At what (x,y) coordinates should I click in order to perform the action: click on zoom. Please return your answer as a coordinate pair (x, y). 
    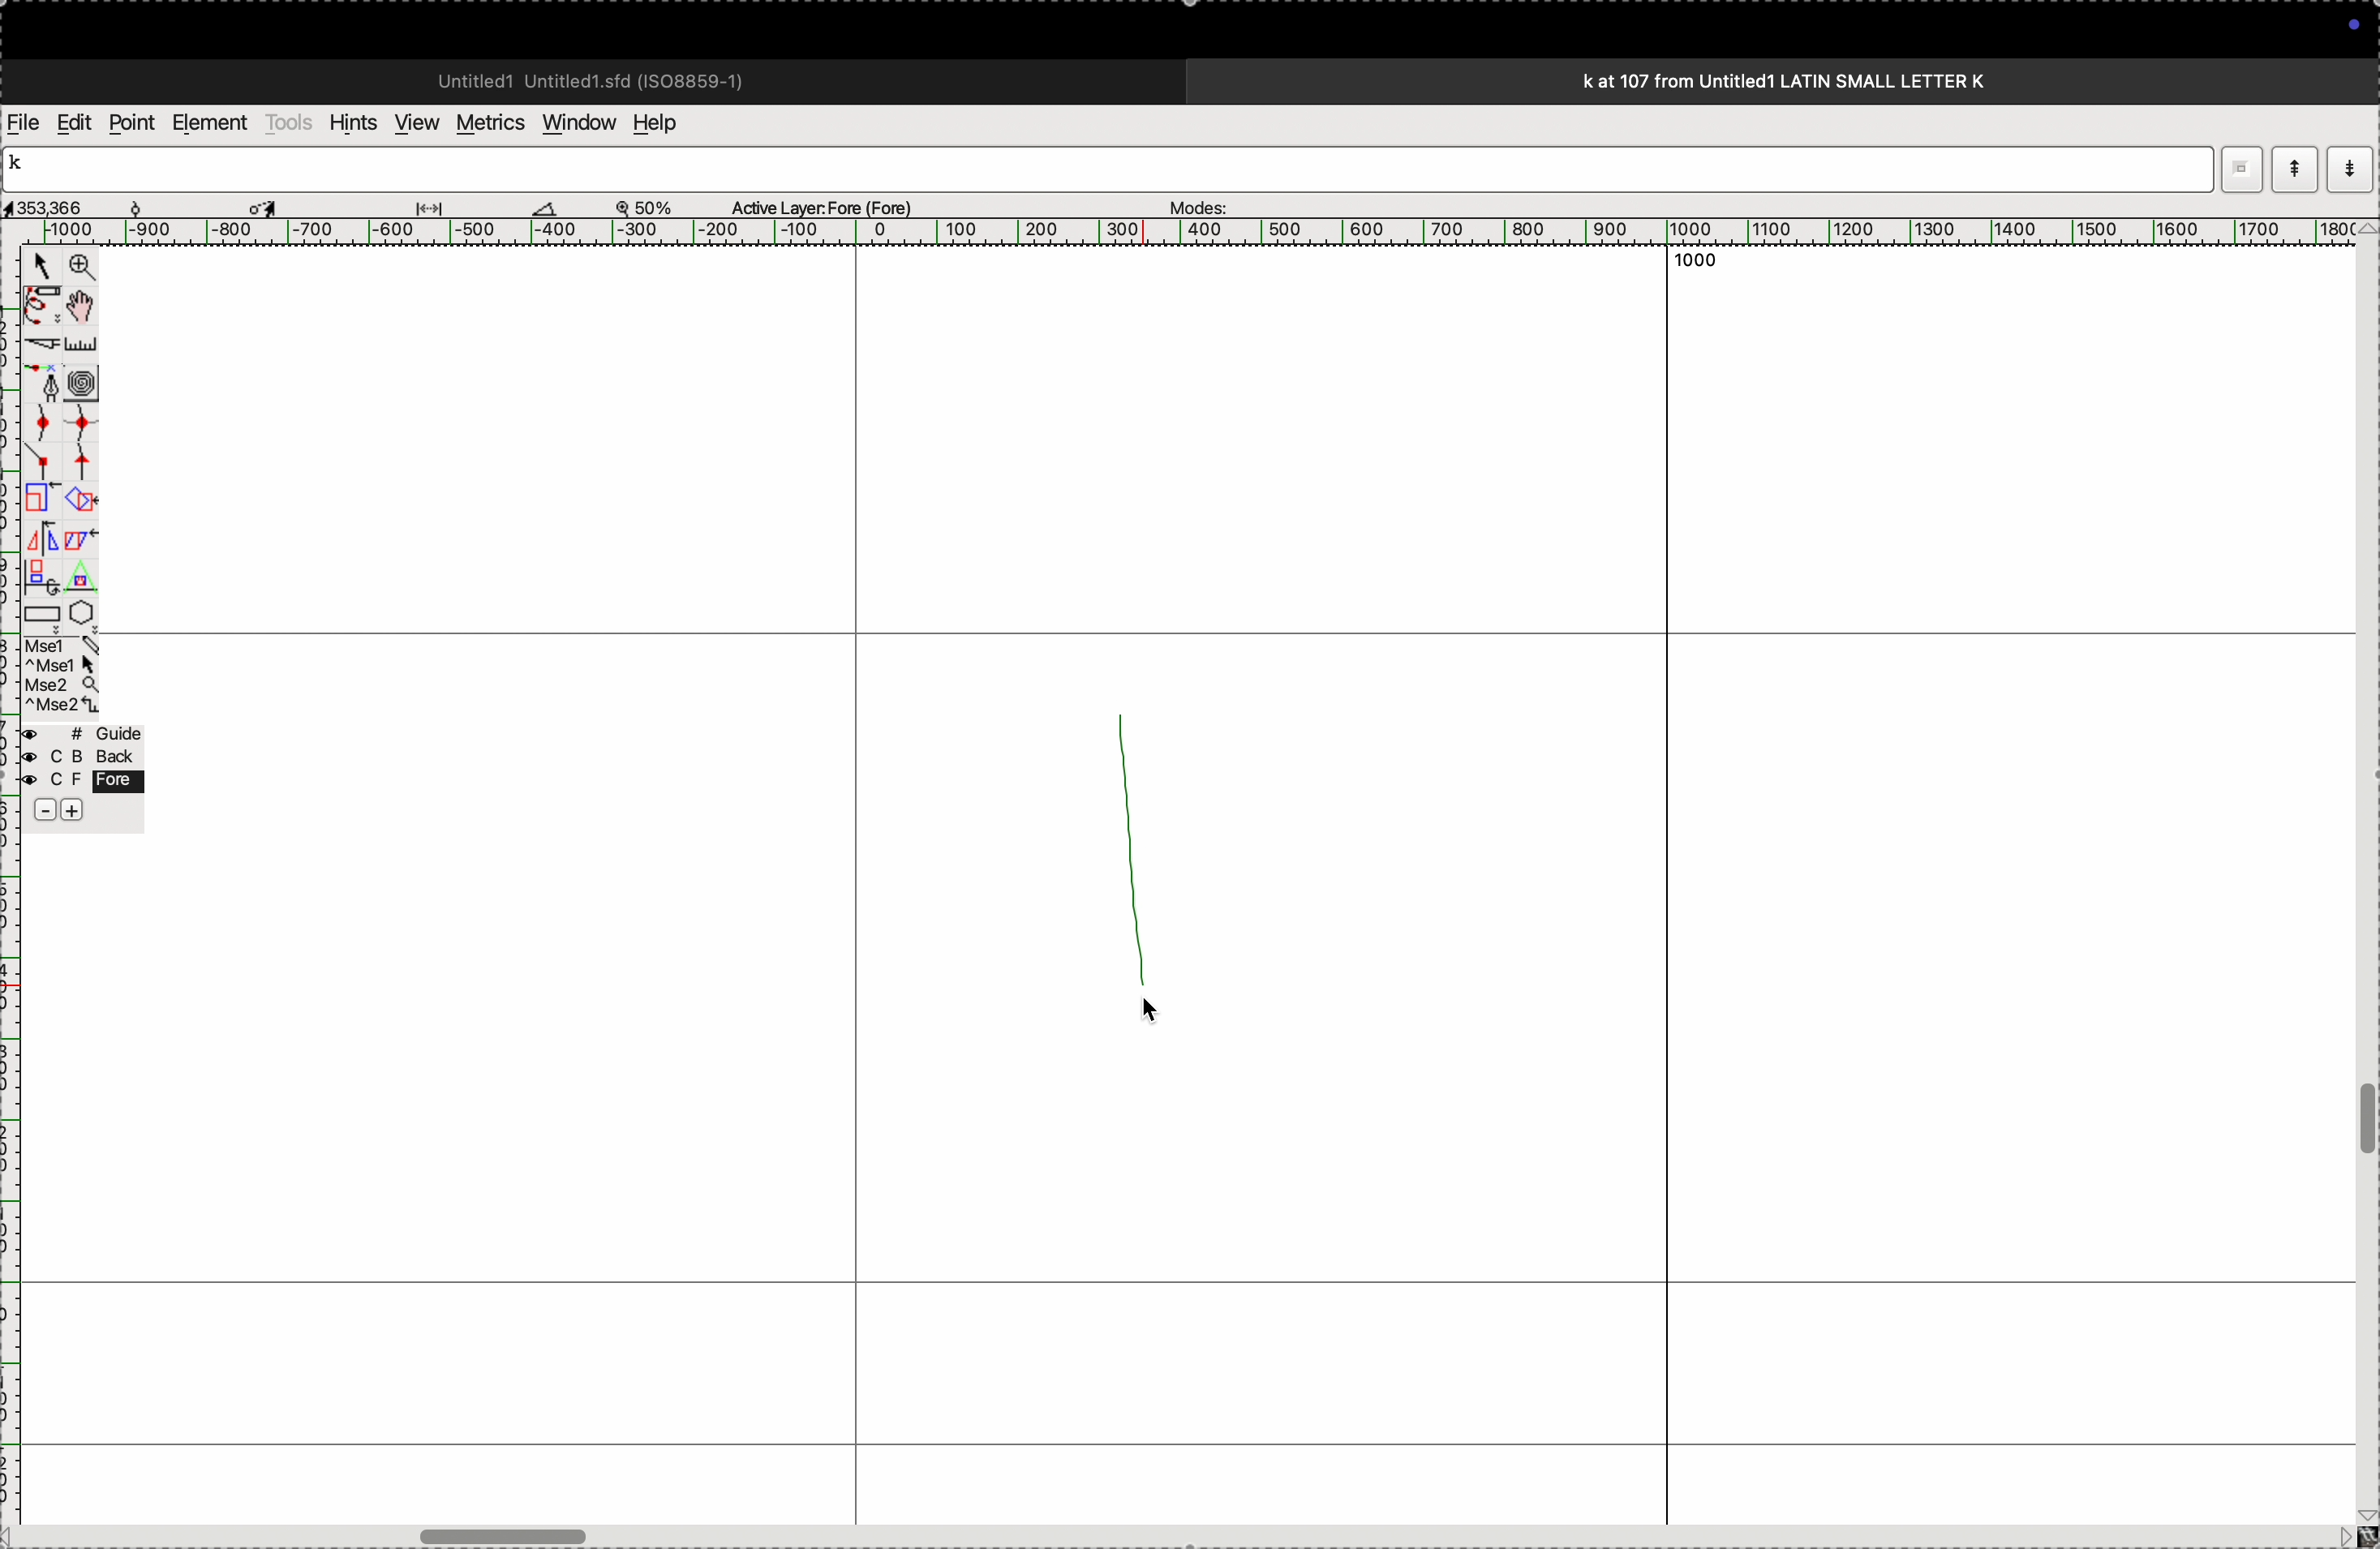
    Looking at the image, I should click on (654, 206).